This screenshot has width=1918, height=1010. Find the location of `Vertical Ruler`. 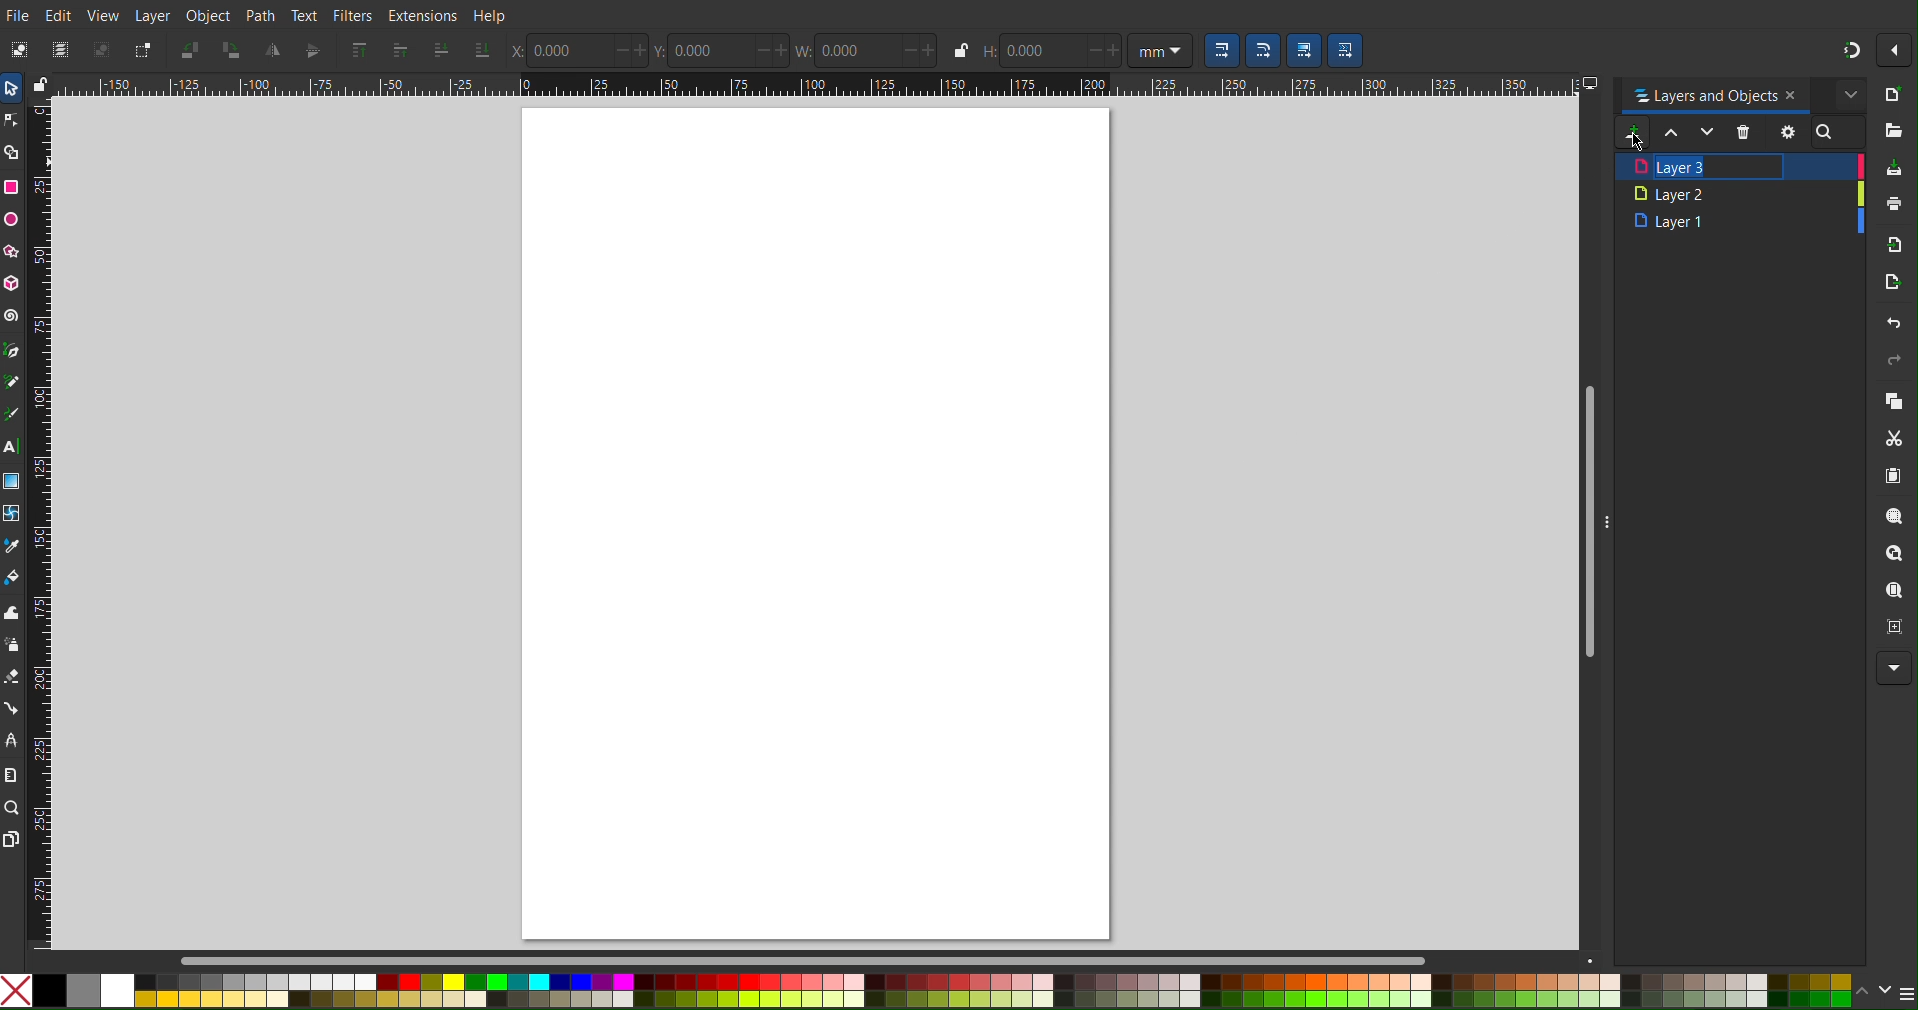

Vertical Ruler is located at coordinates (46, 526).